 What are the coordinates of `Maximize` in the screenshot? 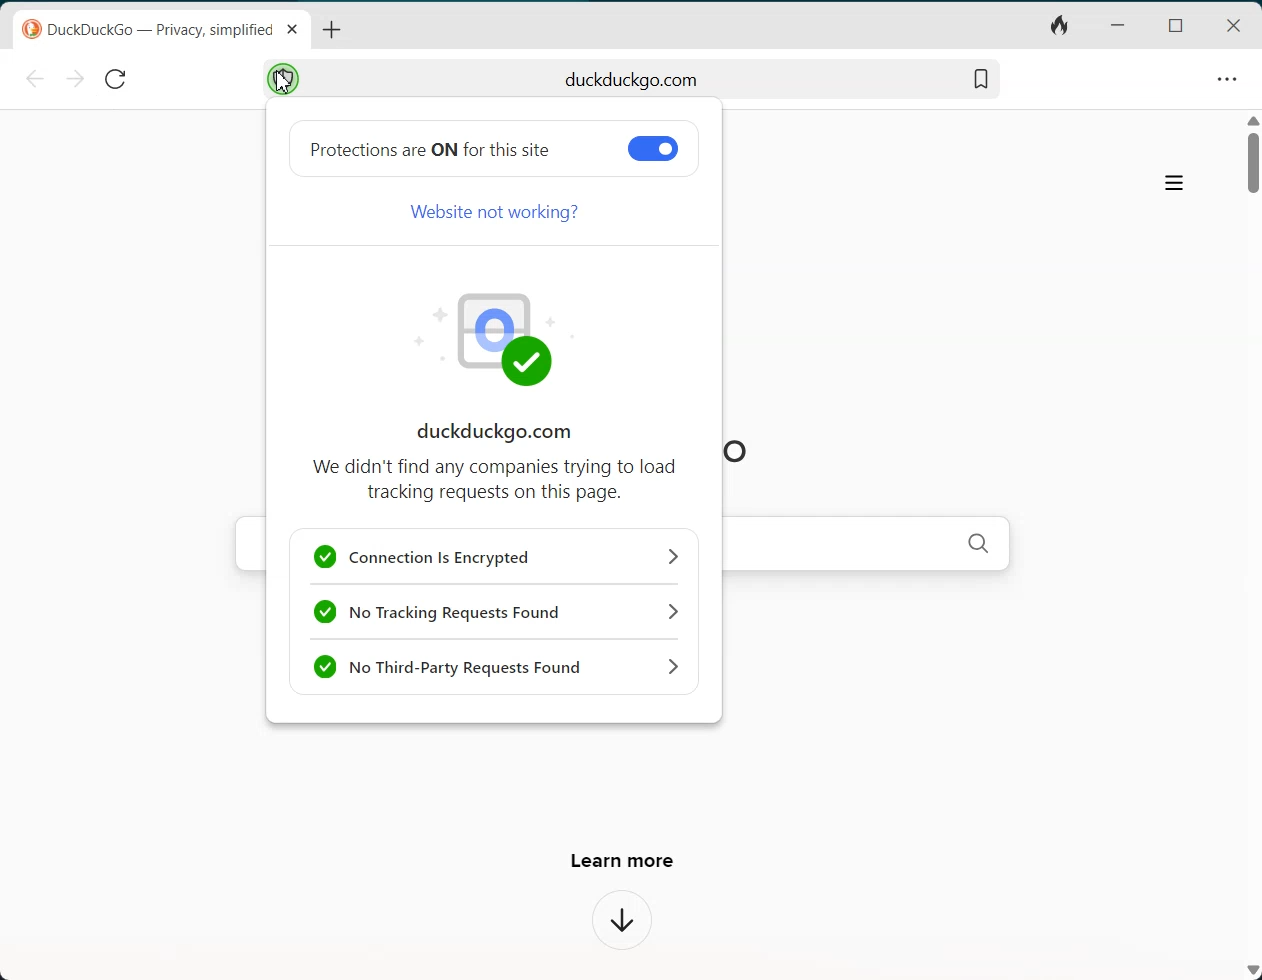 It's located at (1174, 24).